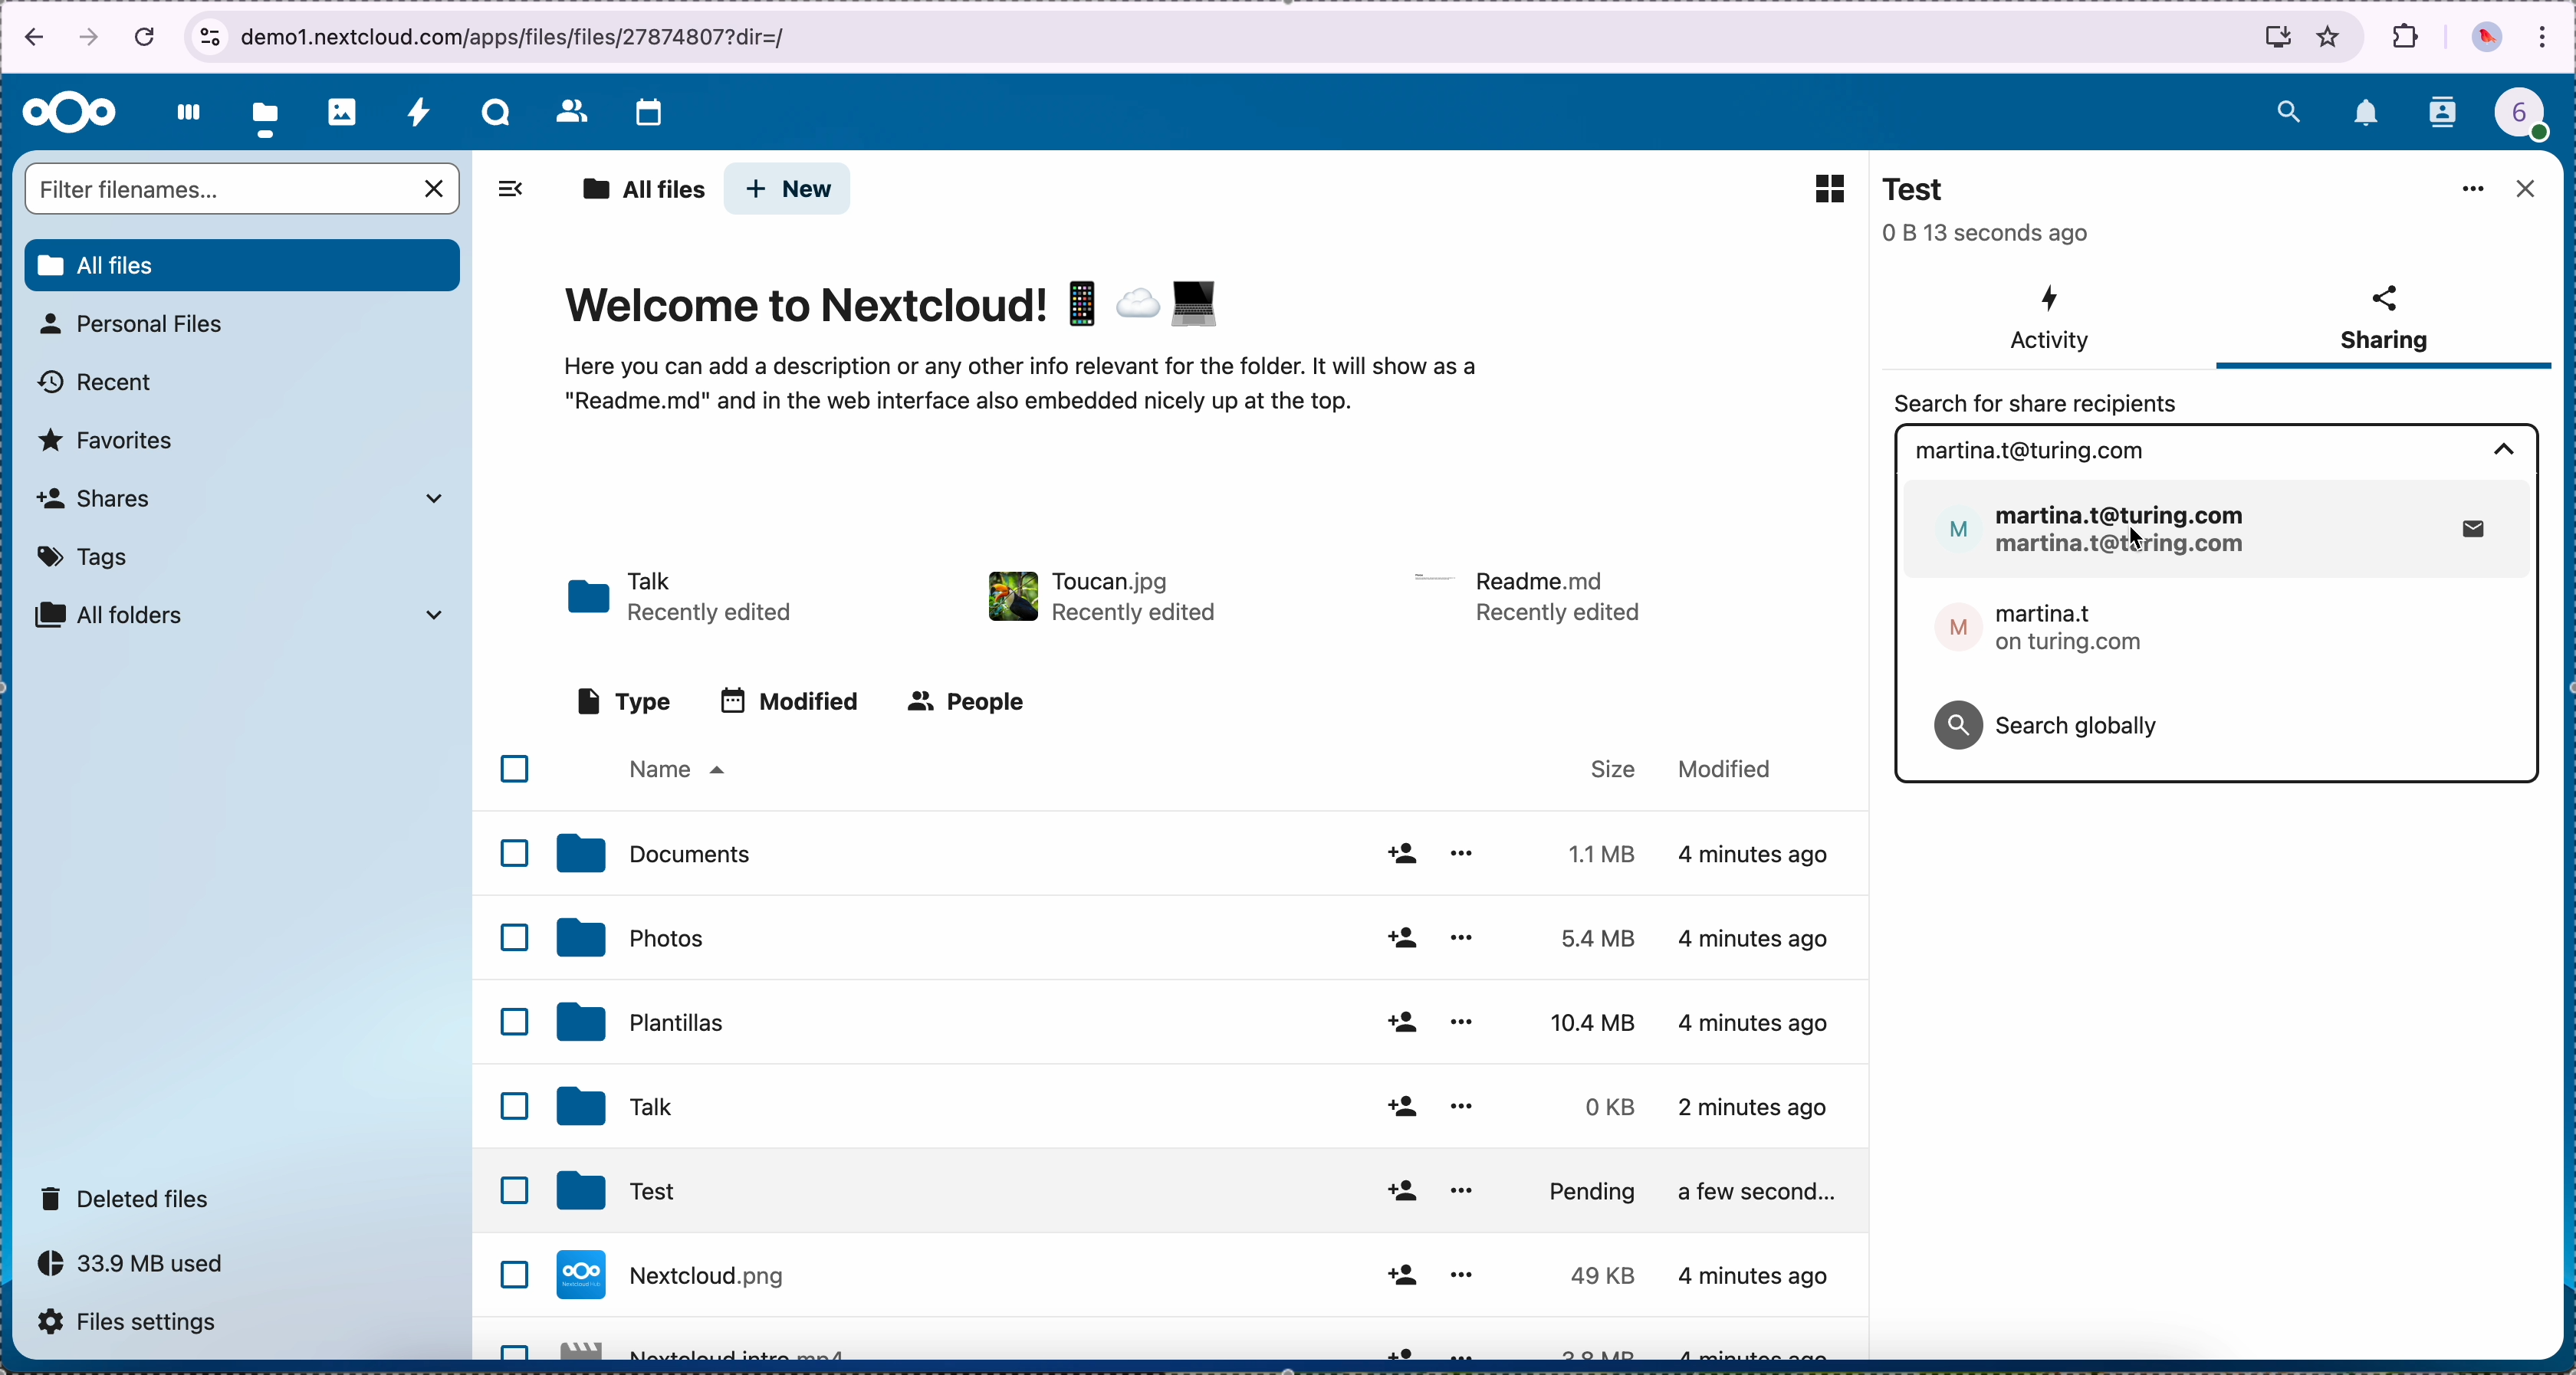 The image size is (2576, 1375). I want to click on activity, so click(2048, 320).